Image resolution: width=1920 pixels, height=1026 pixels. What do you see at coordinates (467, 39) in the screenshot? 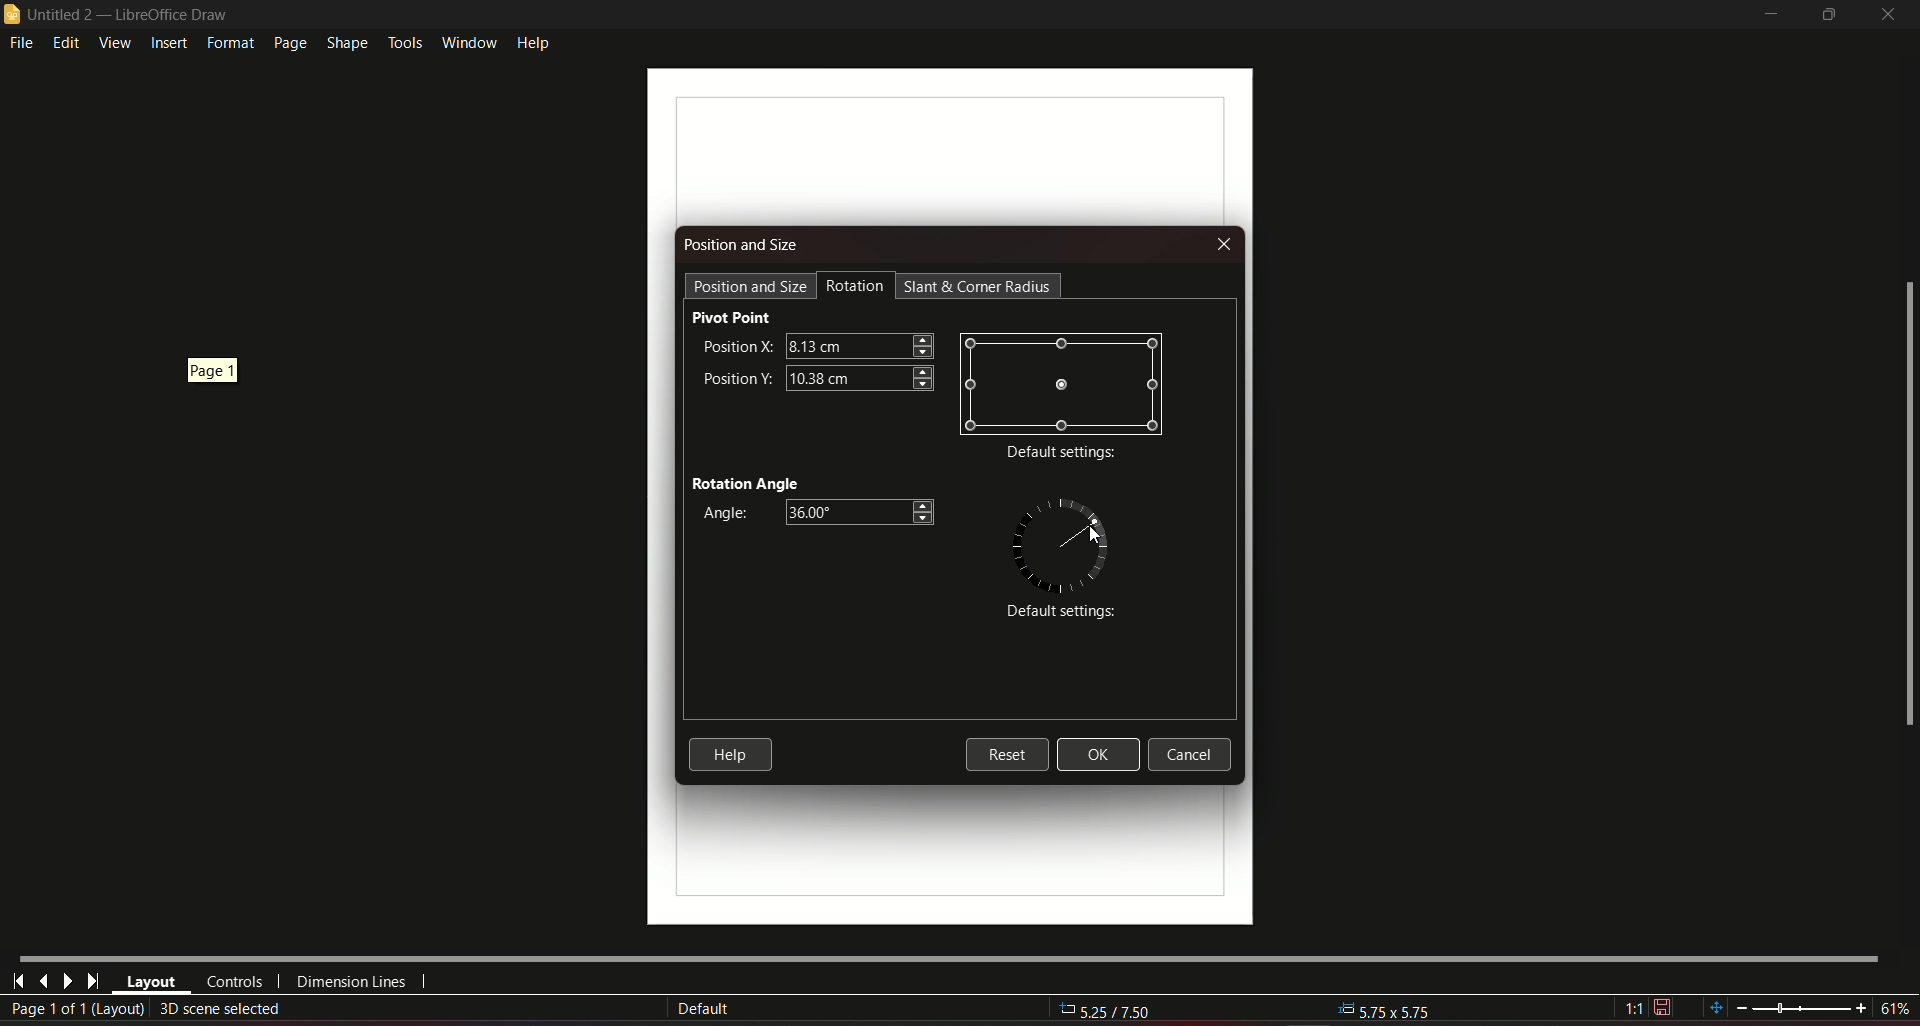
I see `window` at bounding box center [467, 39].